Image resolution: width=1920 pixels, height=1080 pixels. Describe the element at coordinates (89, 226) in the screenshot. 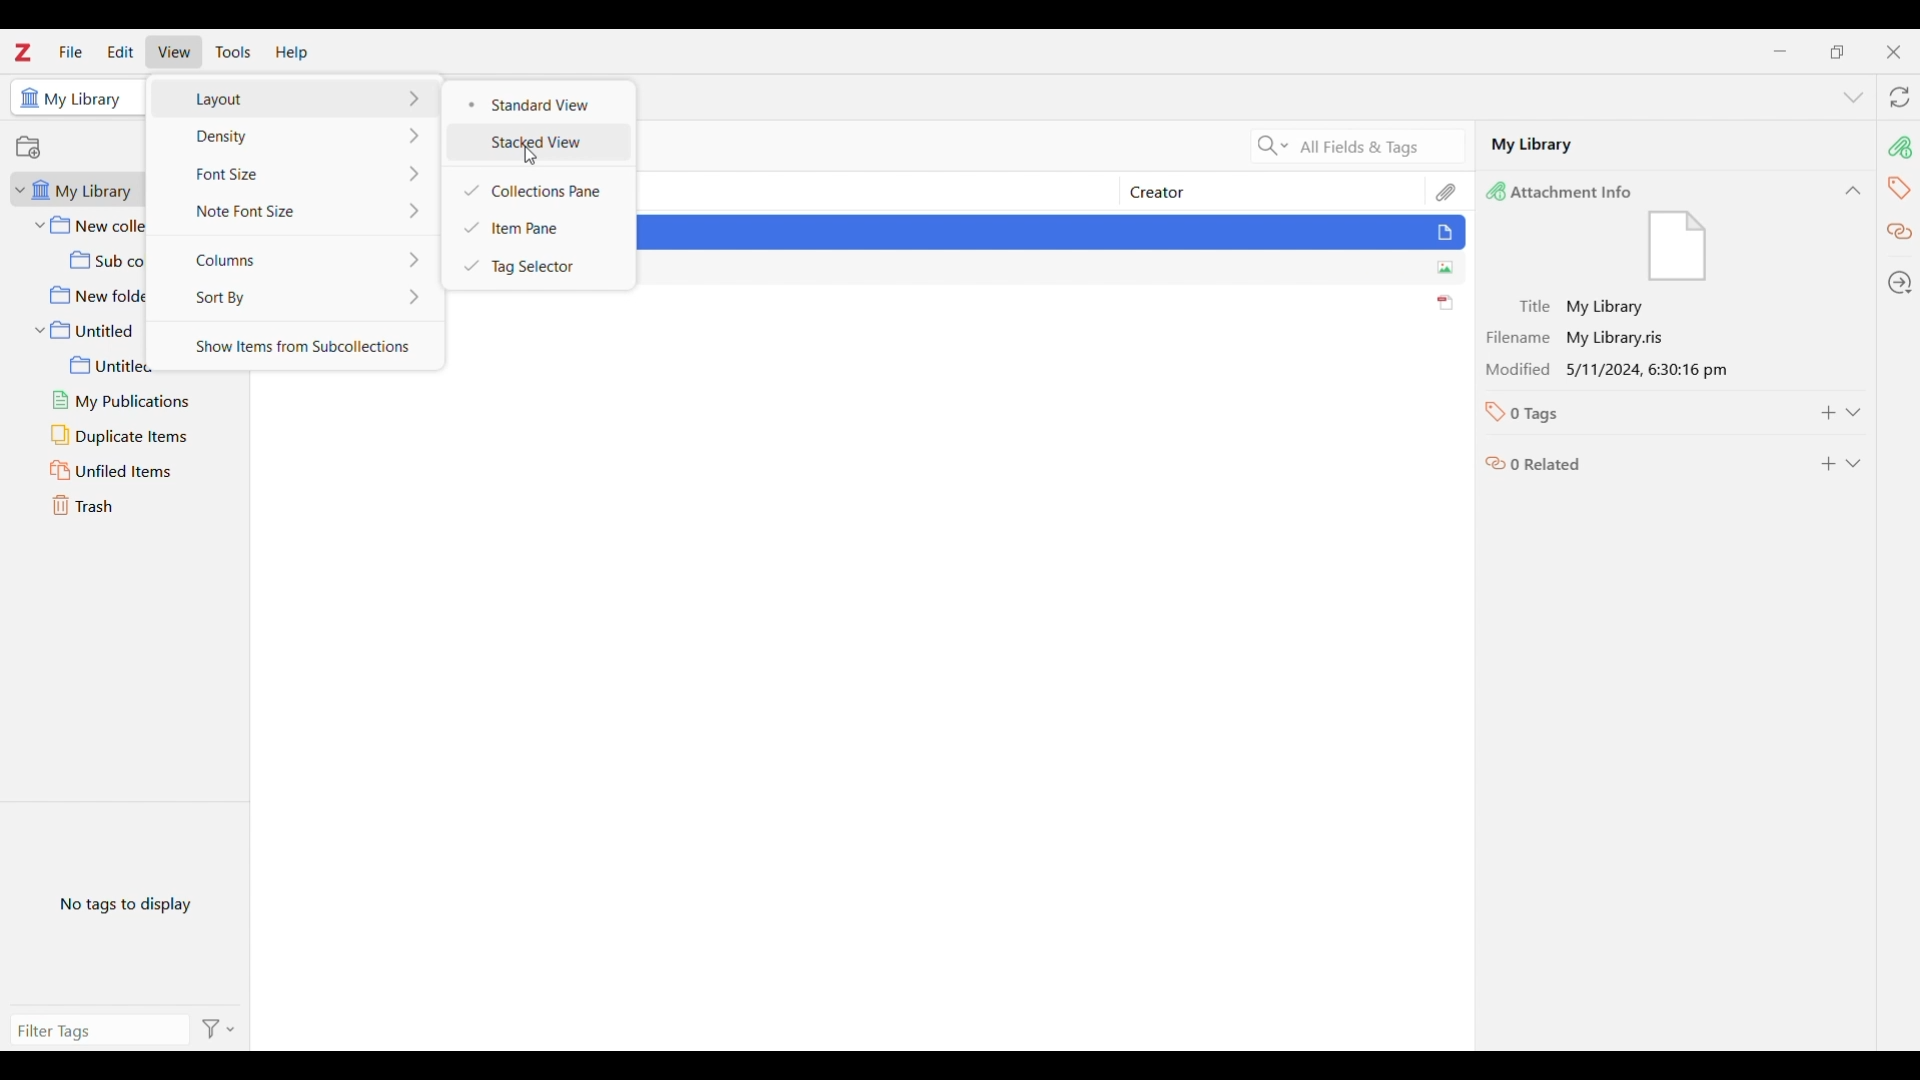

I see `New collection folder` at that location.